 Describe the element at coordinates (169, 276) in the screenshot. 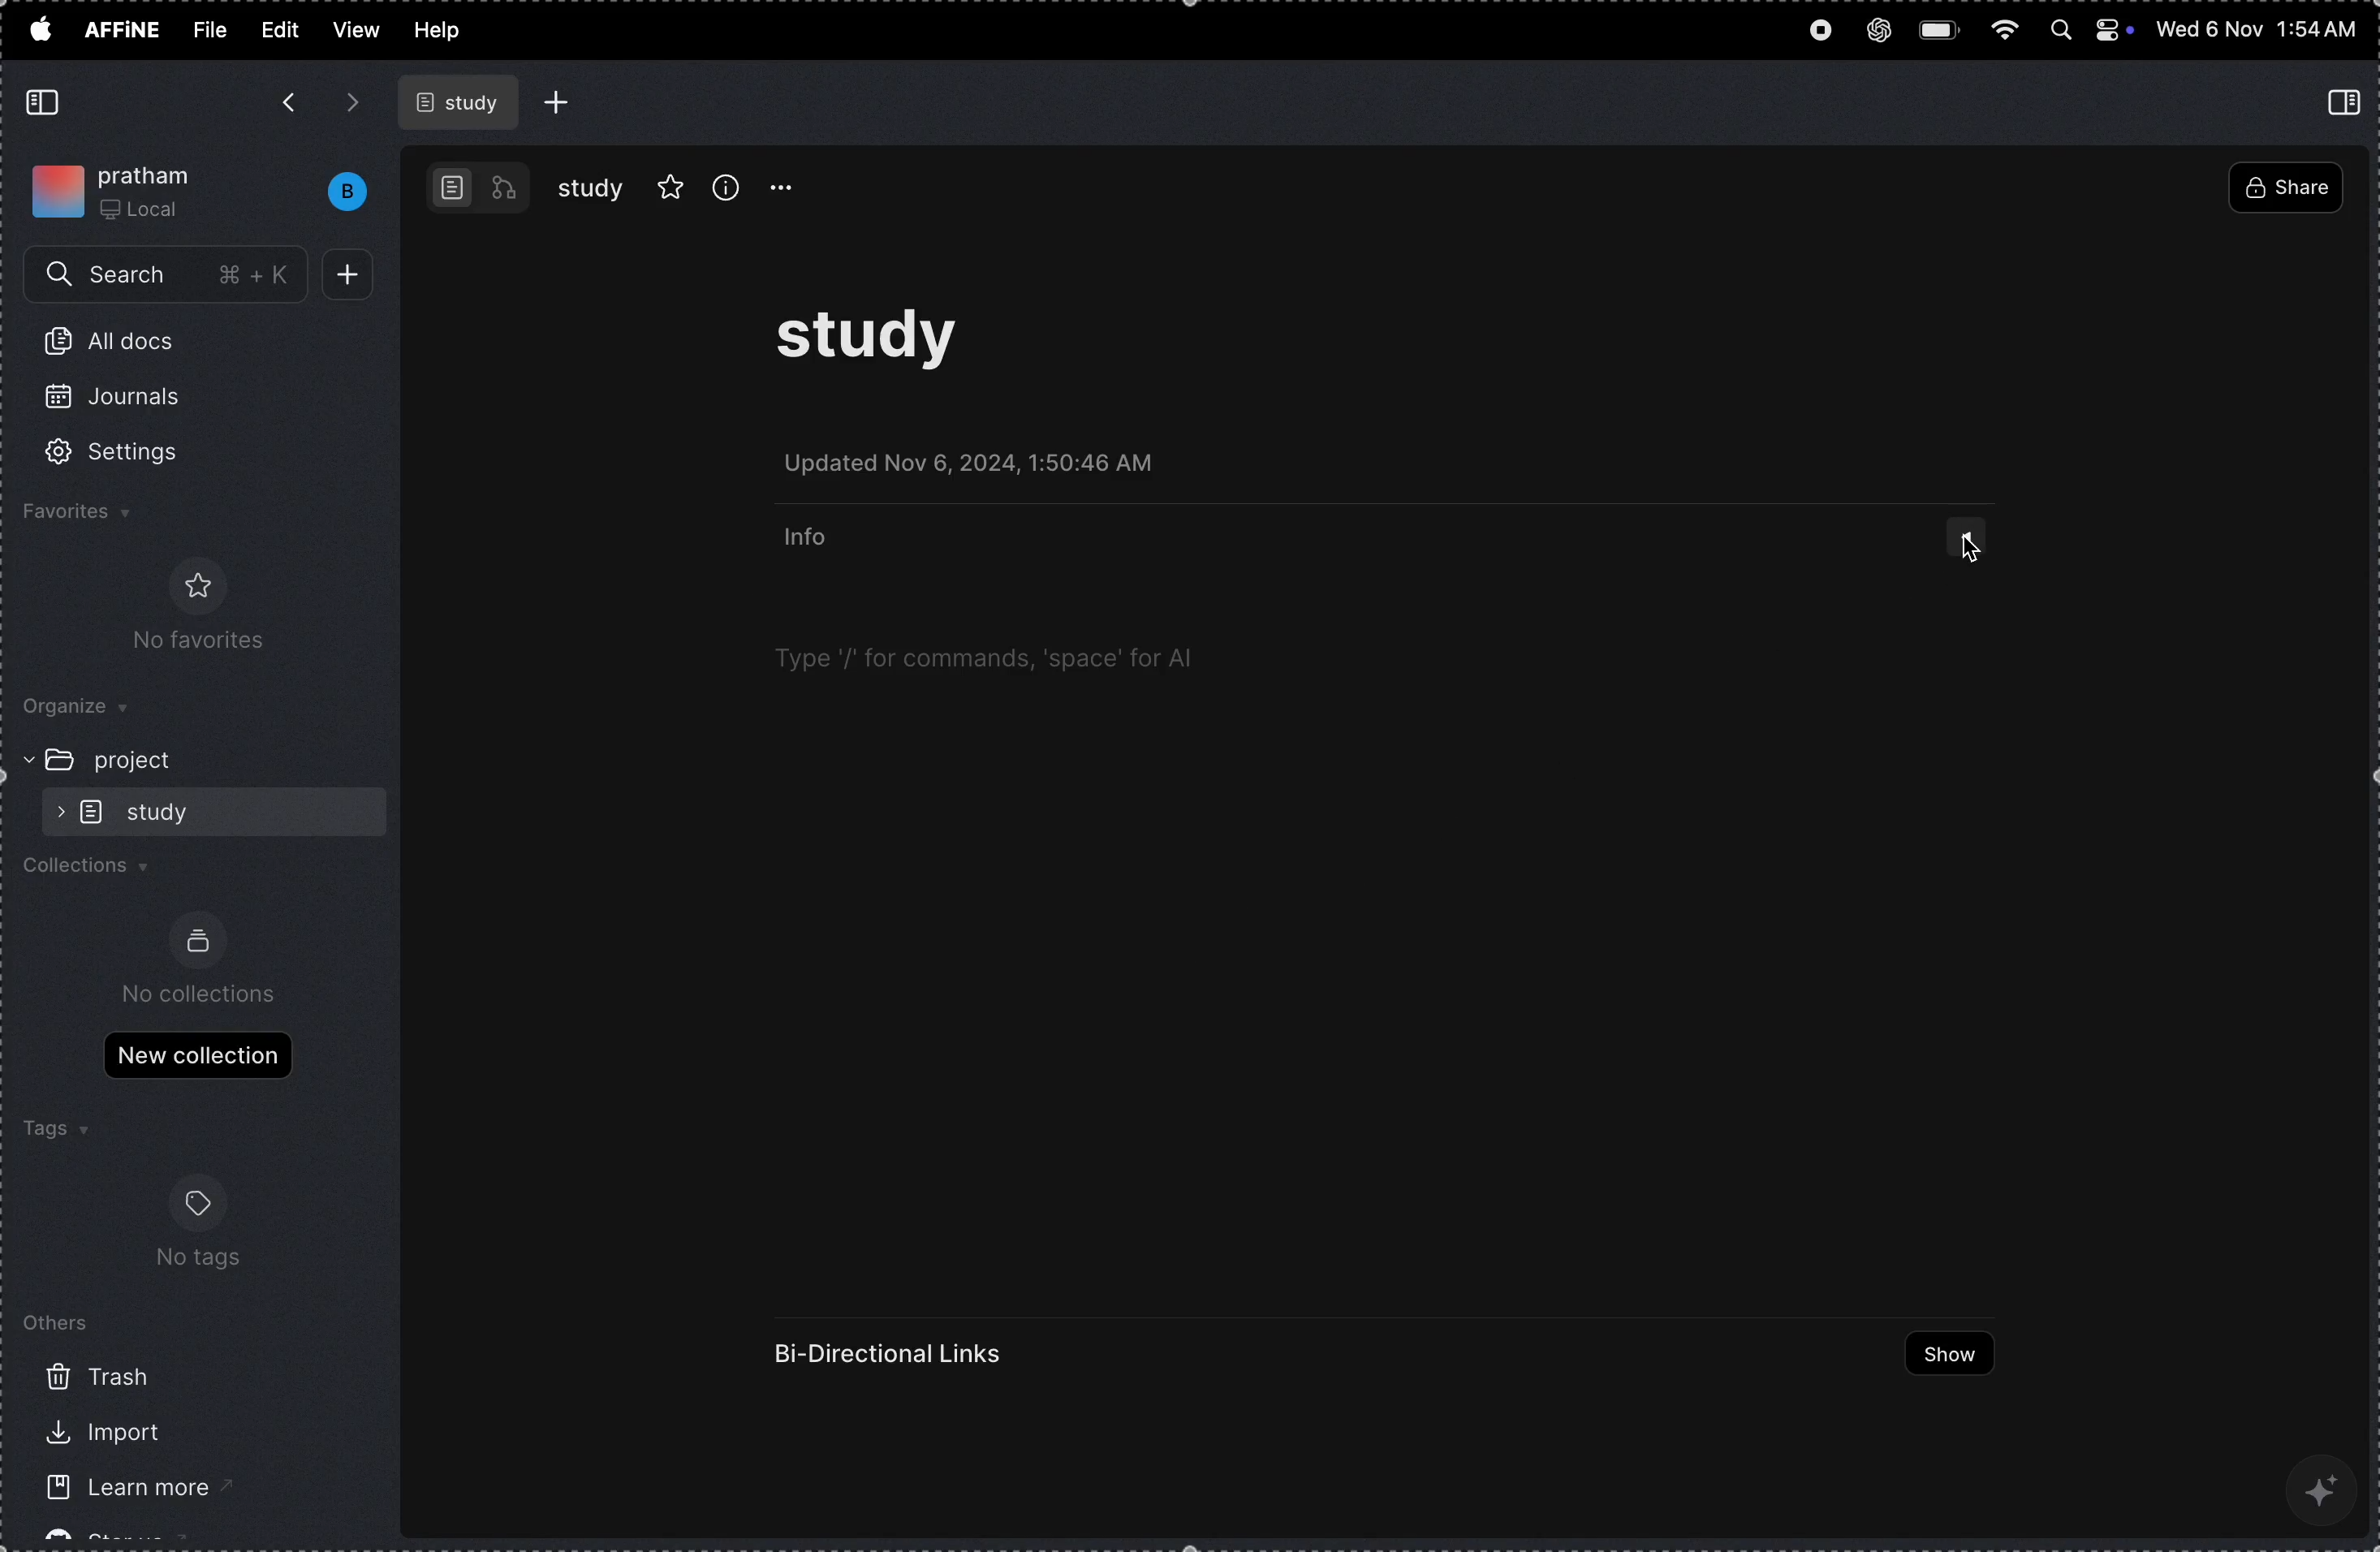

I see `search menu` at that location.